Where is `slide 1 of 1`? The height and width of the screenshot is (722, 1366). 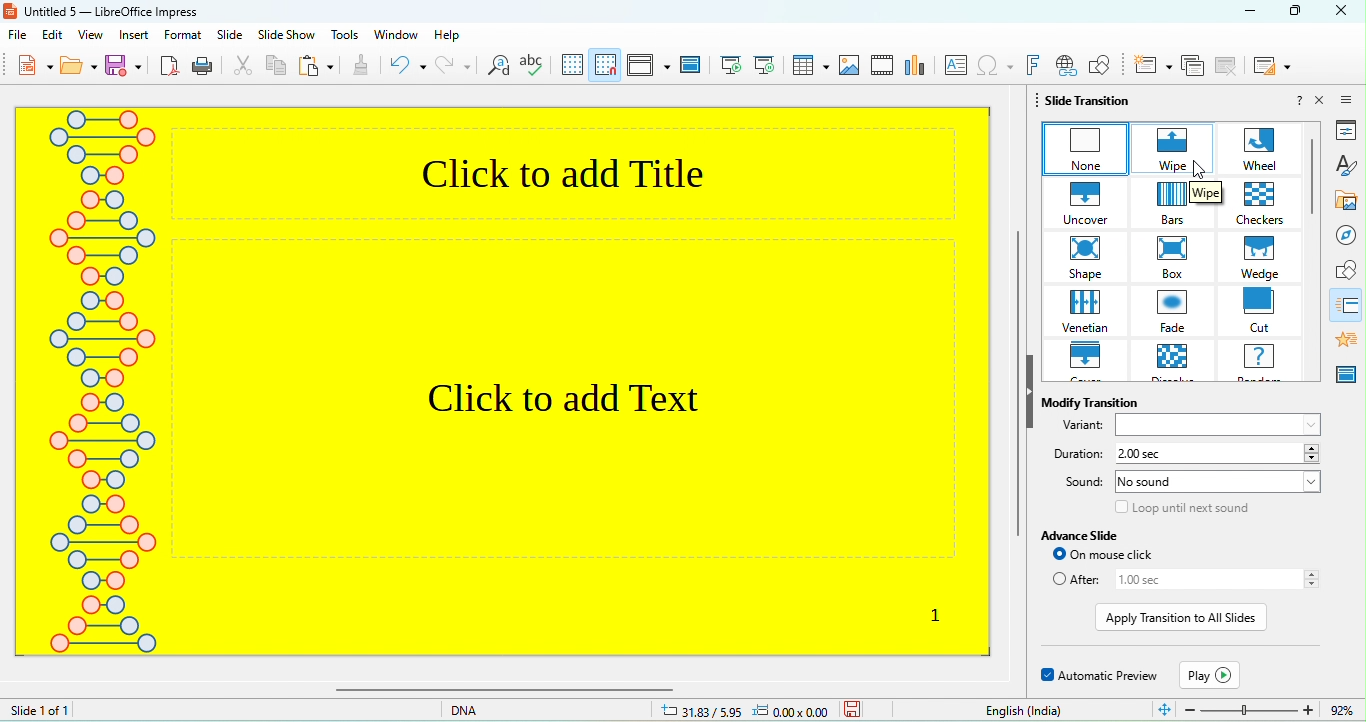
slide 1 of 1 is located at coordinates (83, 711).